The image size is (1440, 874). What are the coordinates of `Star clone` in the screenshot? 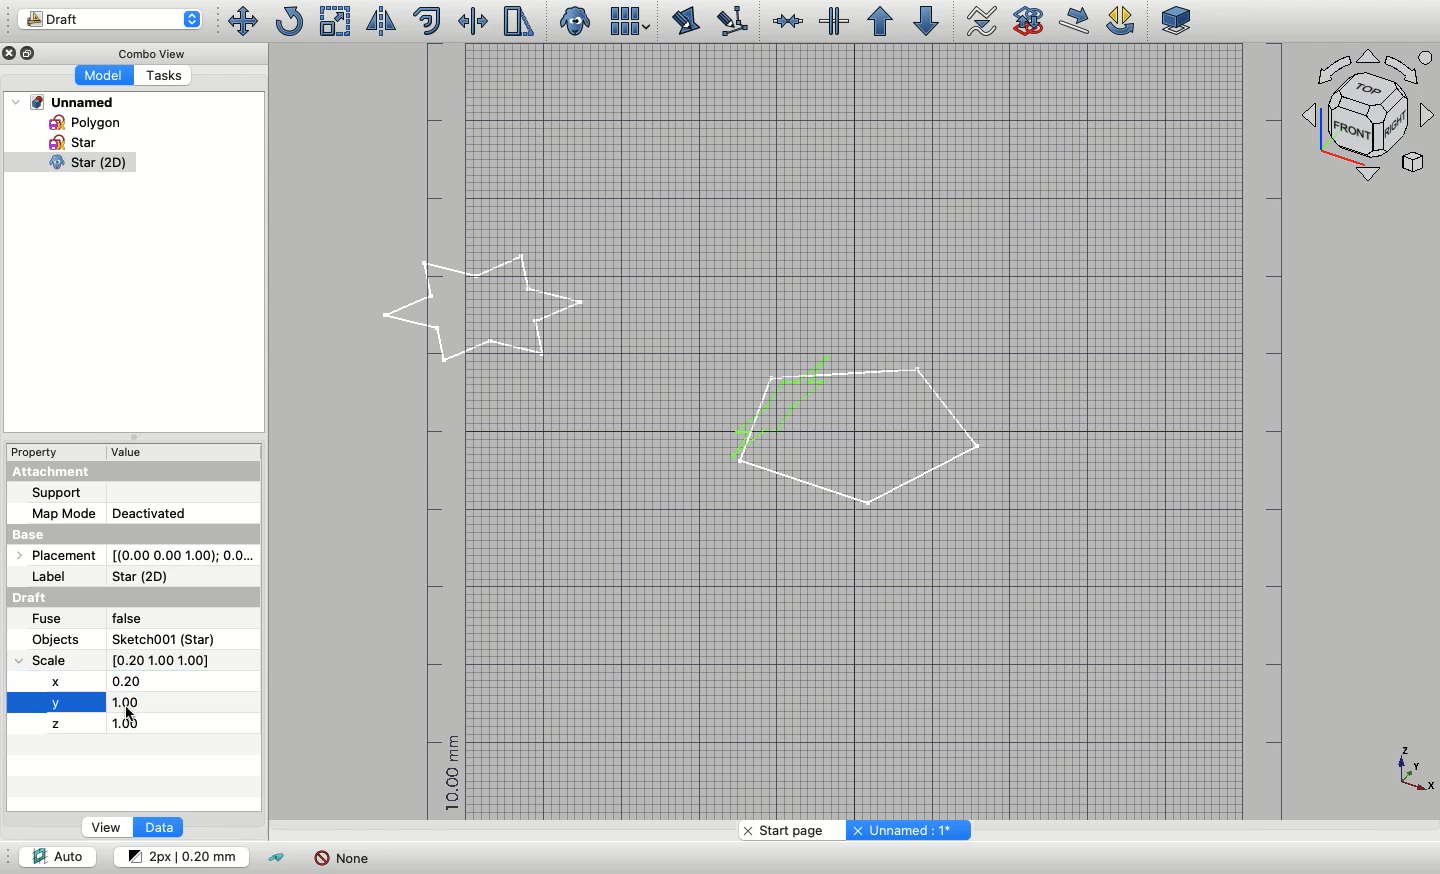 It's located at (68, 163).